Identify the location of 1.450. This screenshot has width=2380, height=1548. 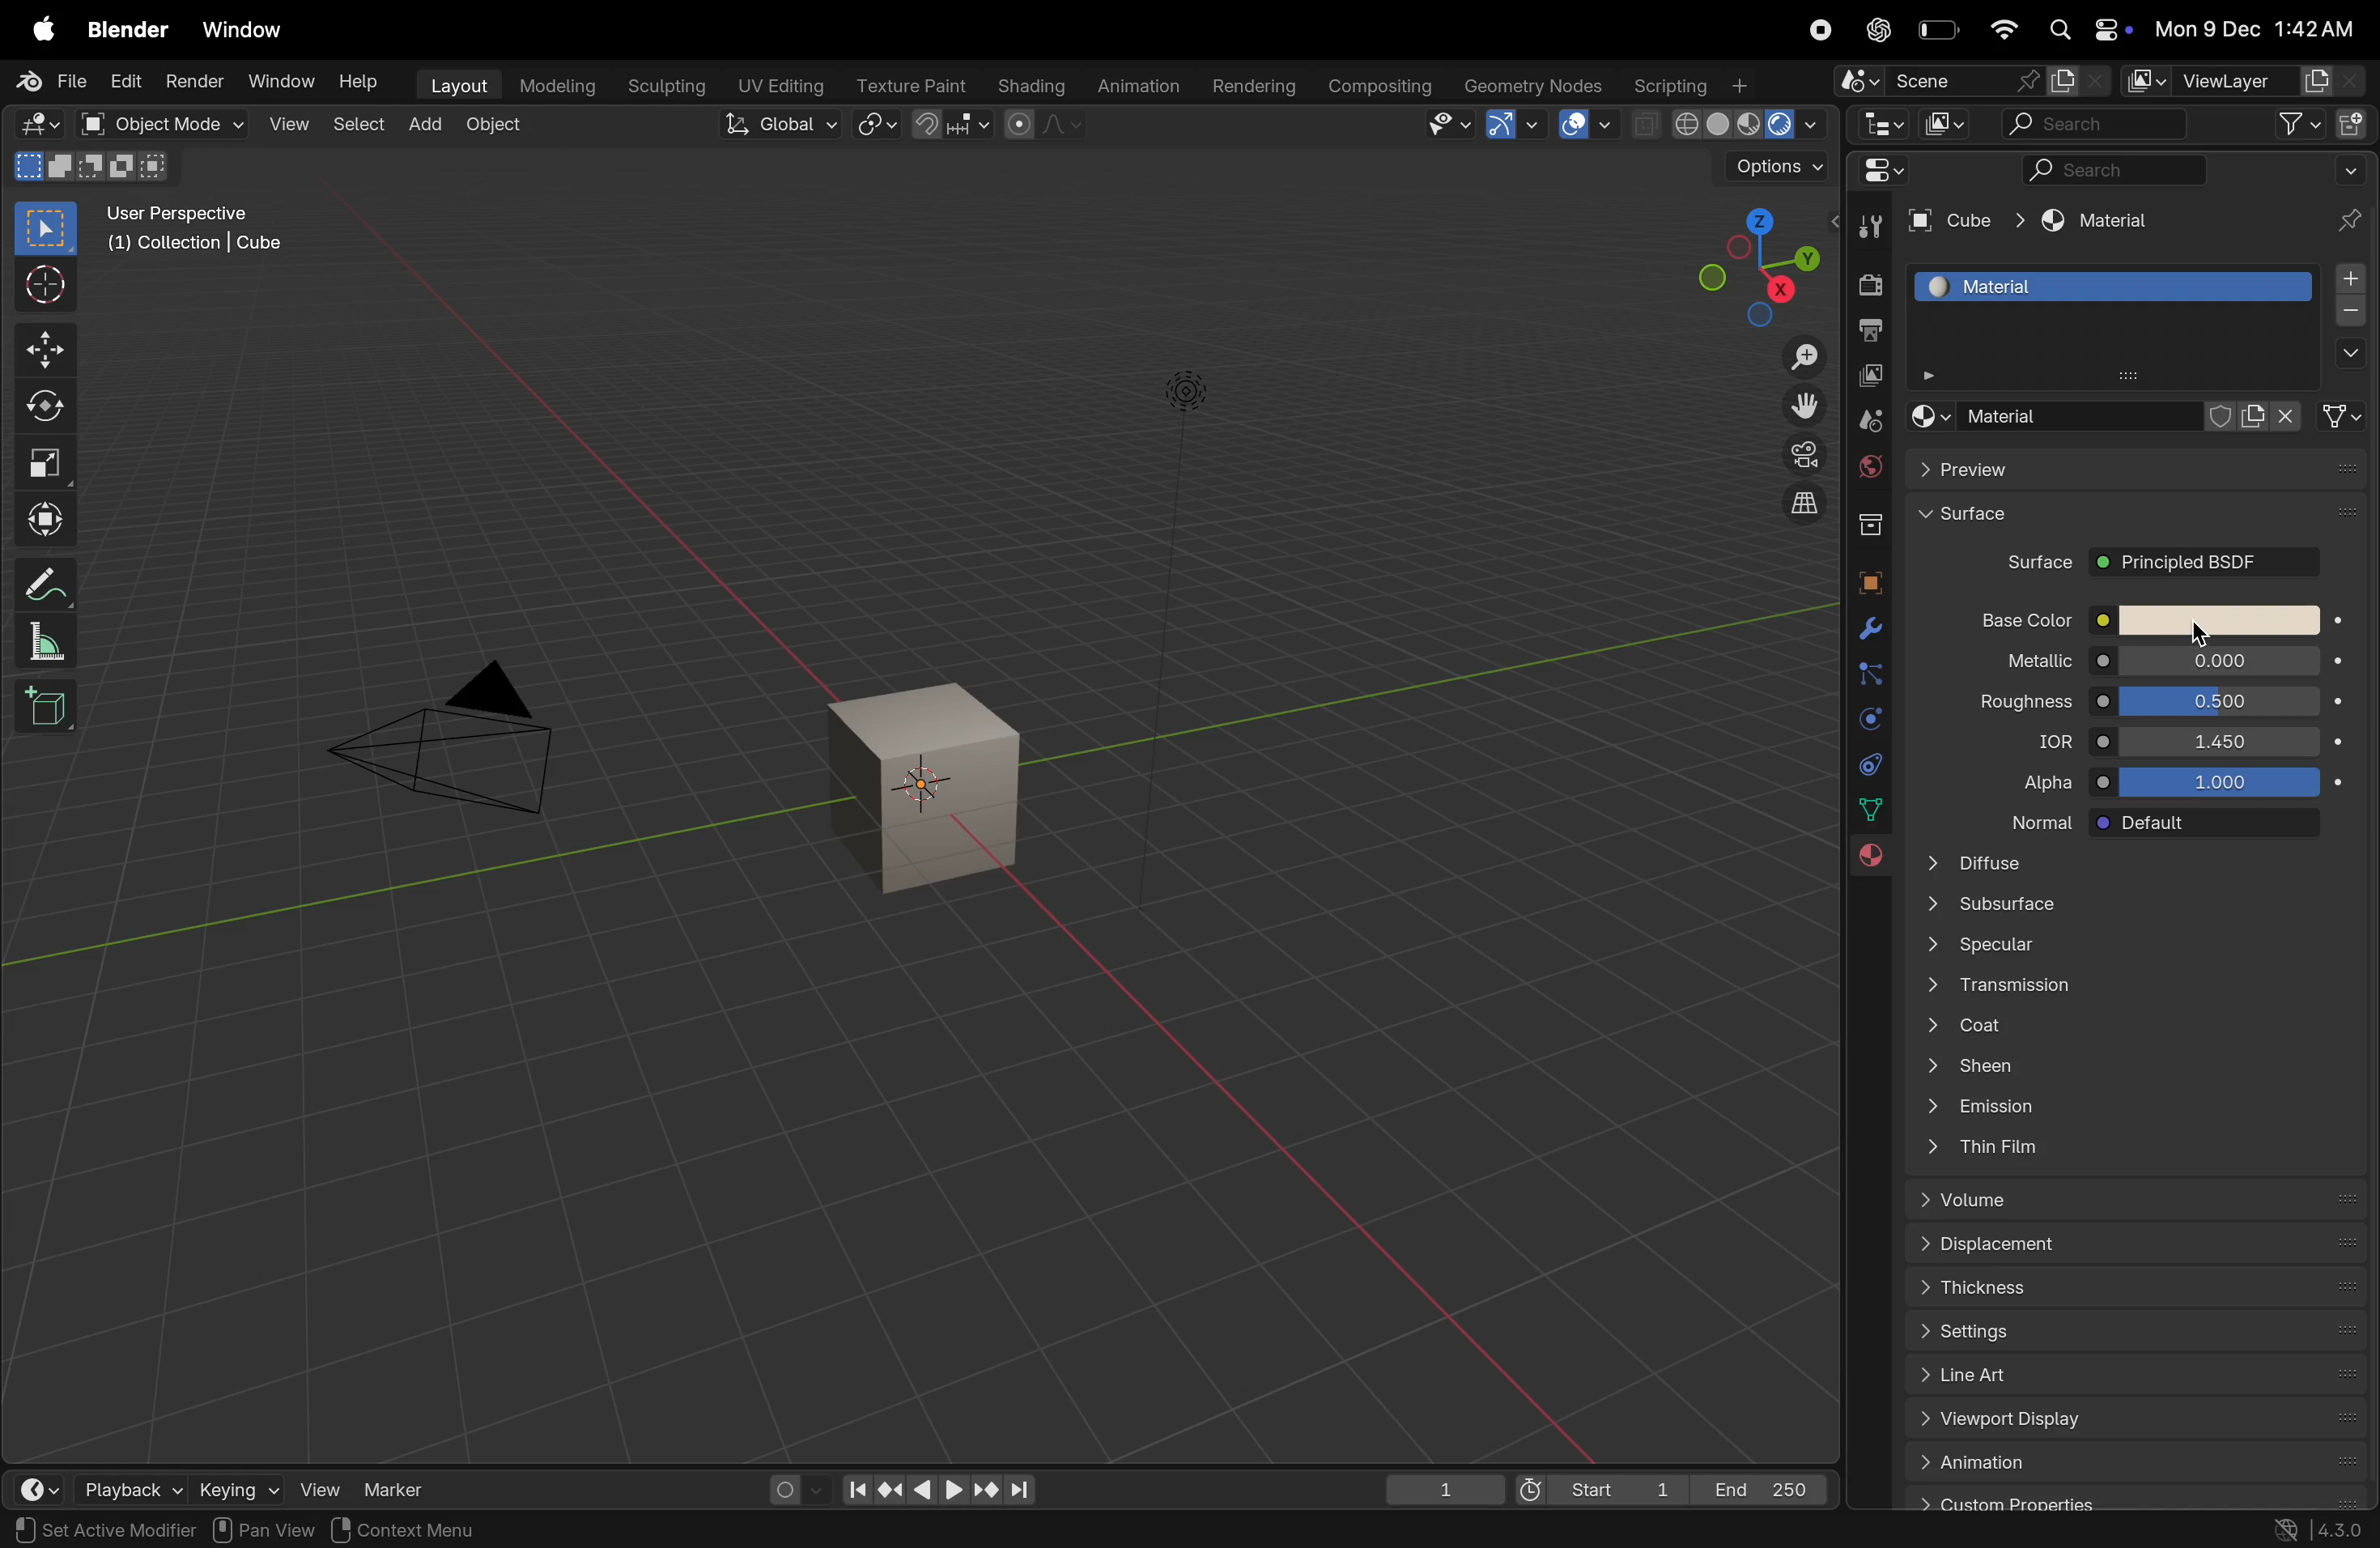
(2221, 740).